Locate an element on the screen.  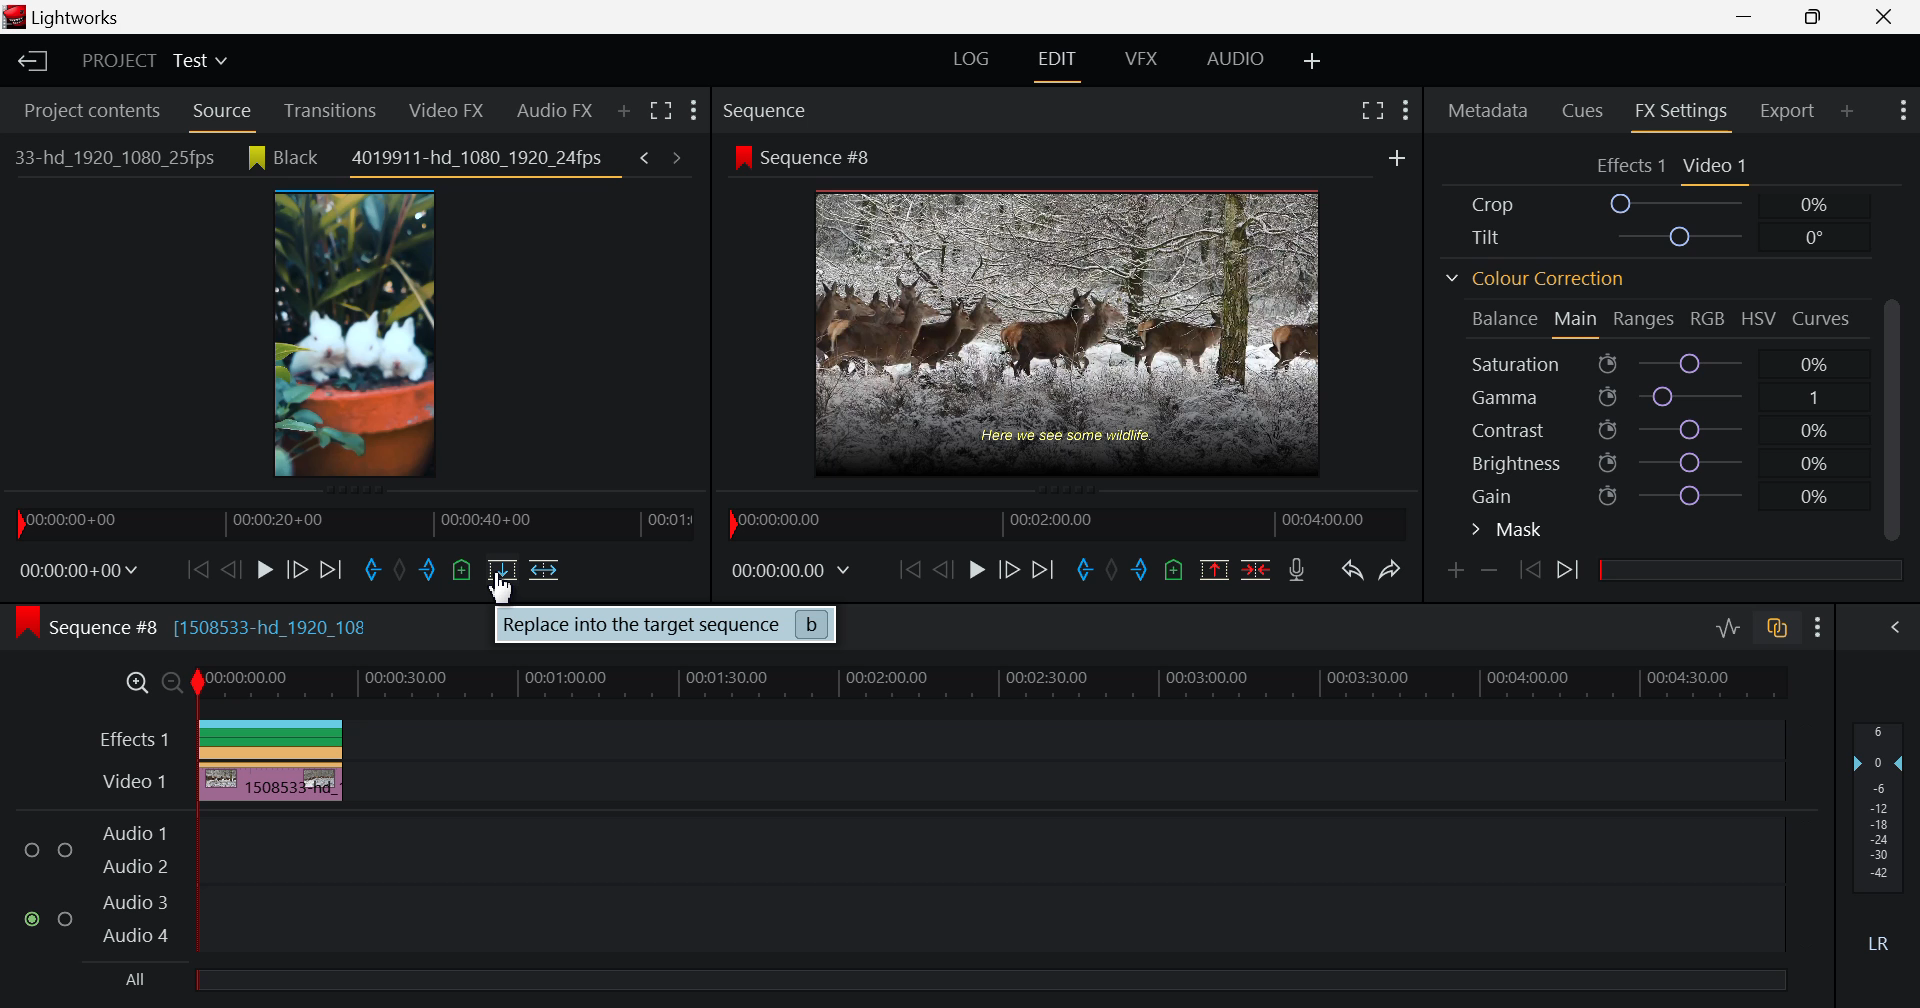
Add Layout is located at coordinates (1309, 60).